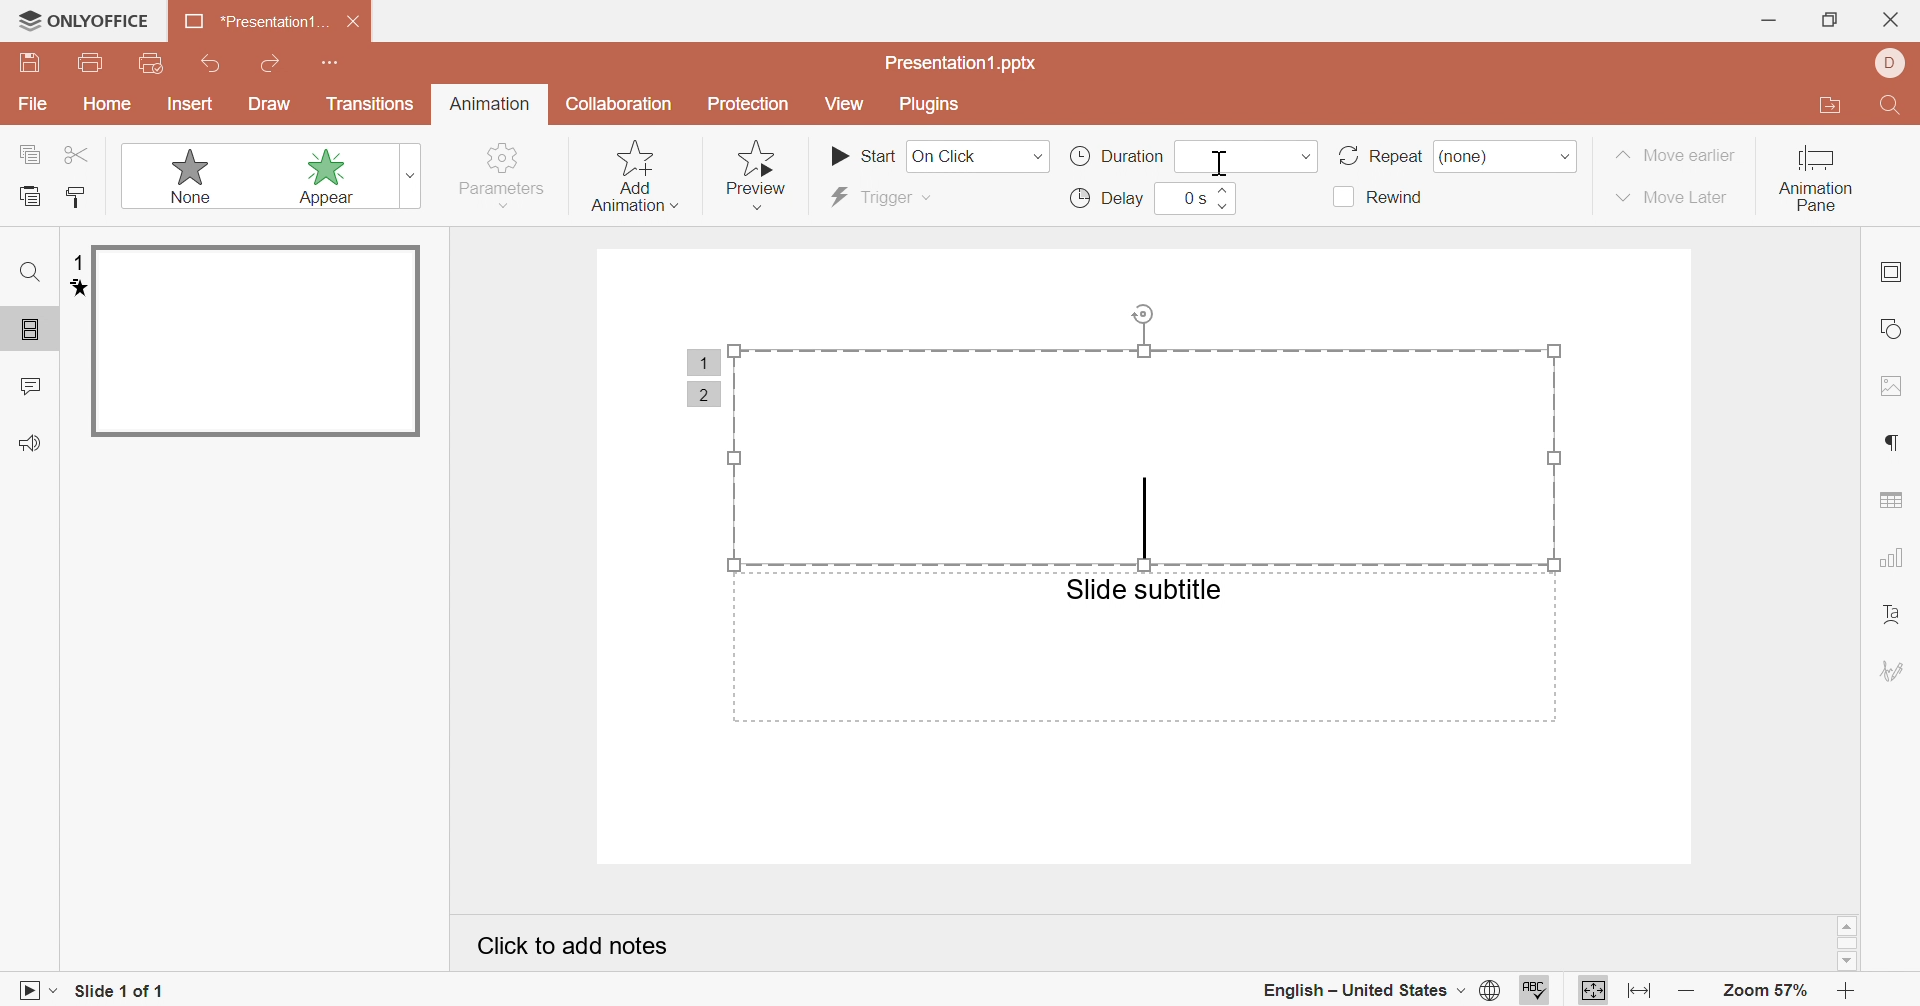 This screenshot has width=1920, height=1006. I want to click on click to add notes, so click(569, 943).